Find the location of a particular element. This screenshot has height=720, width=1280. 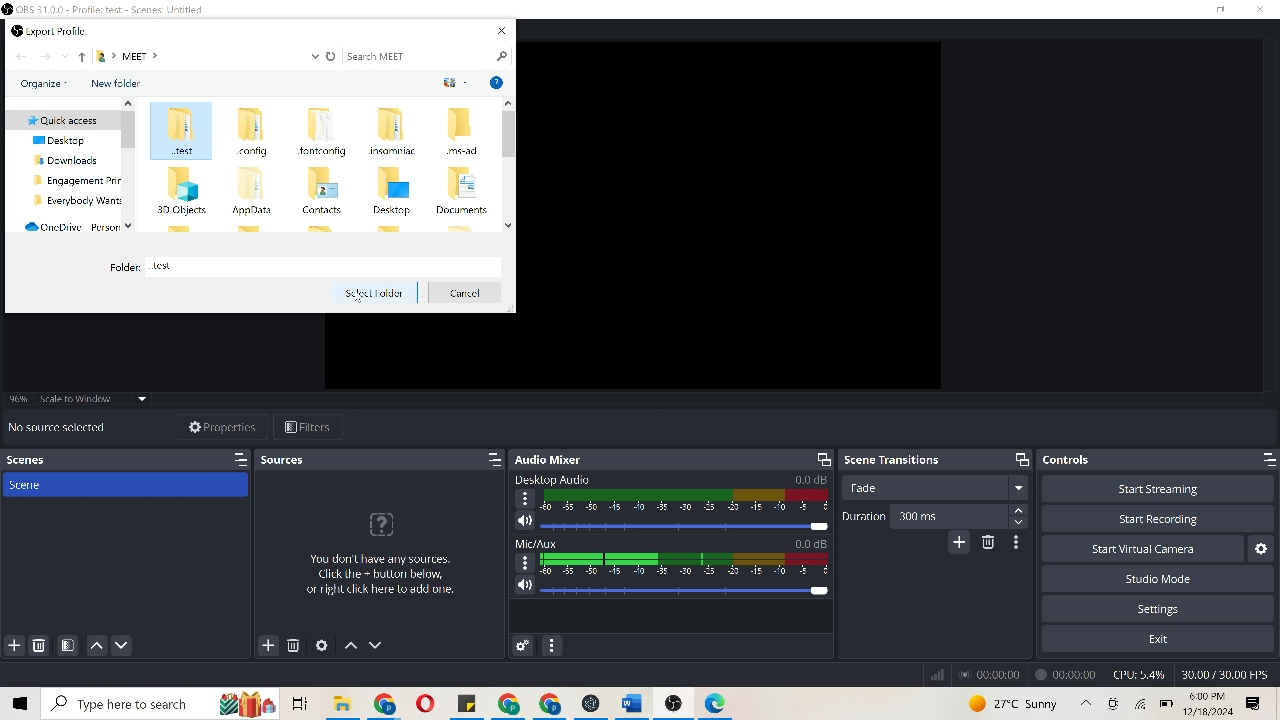

You dont have any sources. Click the+button below, or right click here to add one is located at coordinates (377, 589).